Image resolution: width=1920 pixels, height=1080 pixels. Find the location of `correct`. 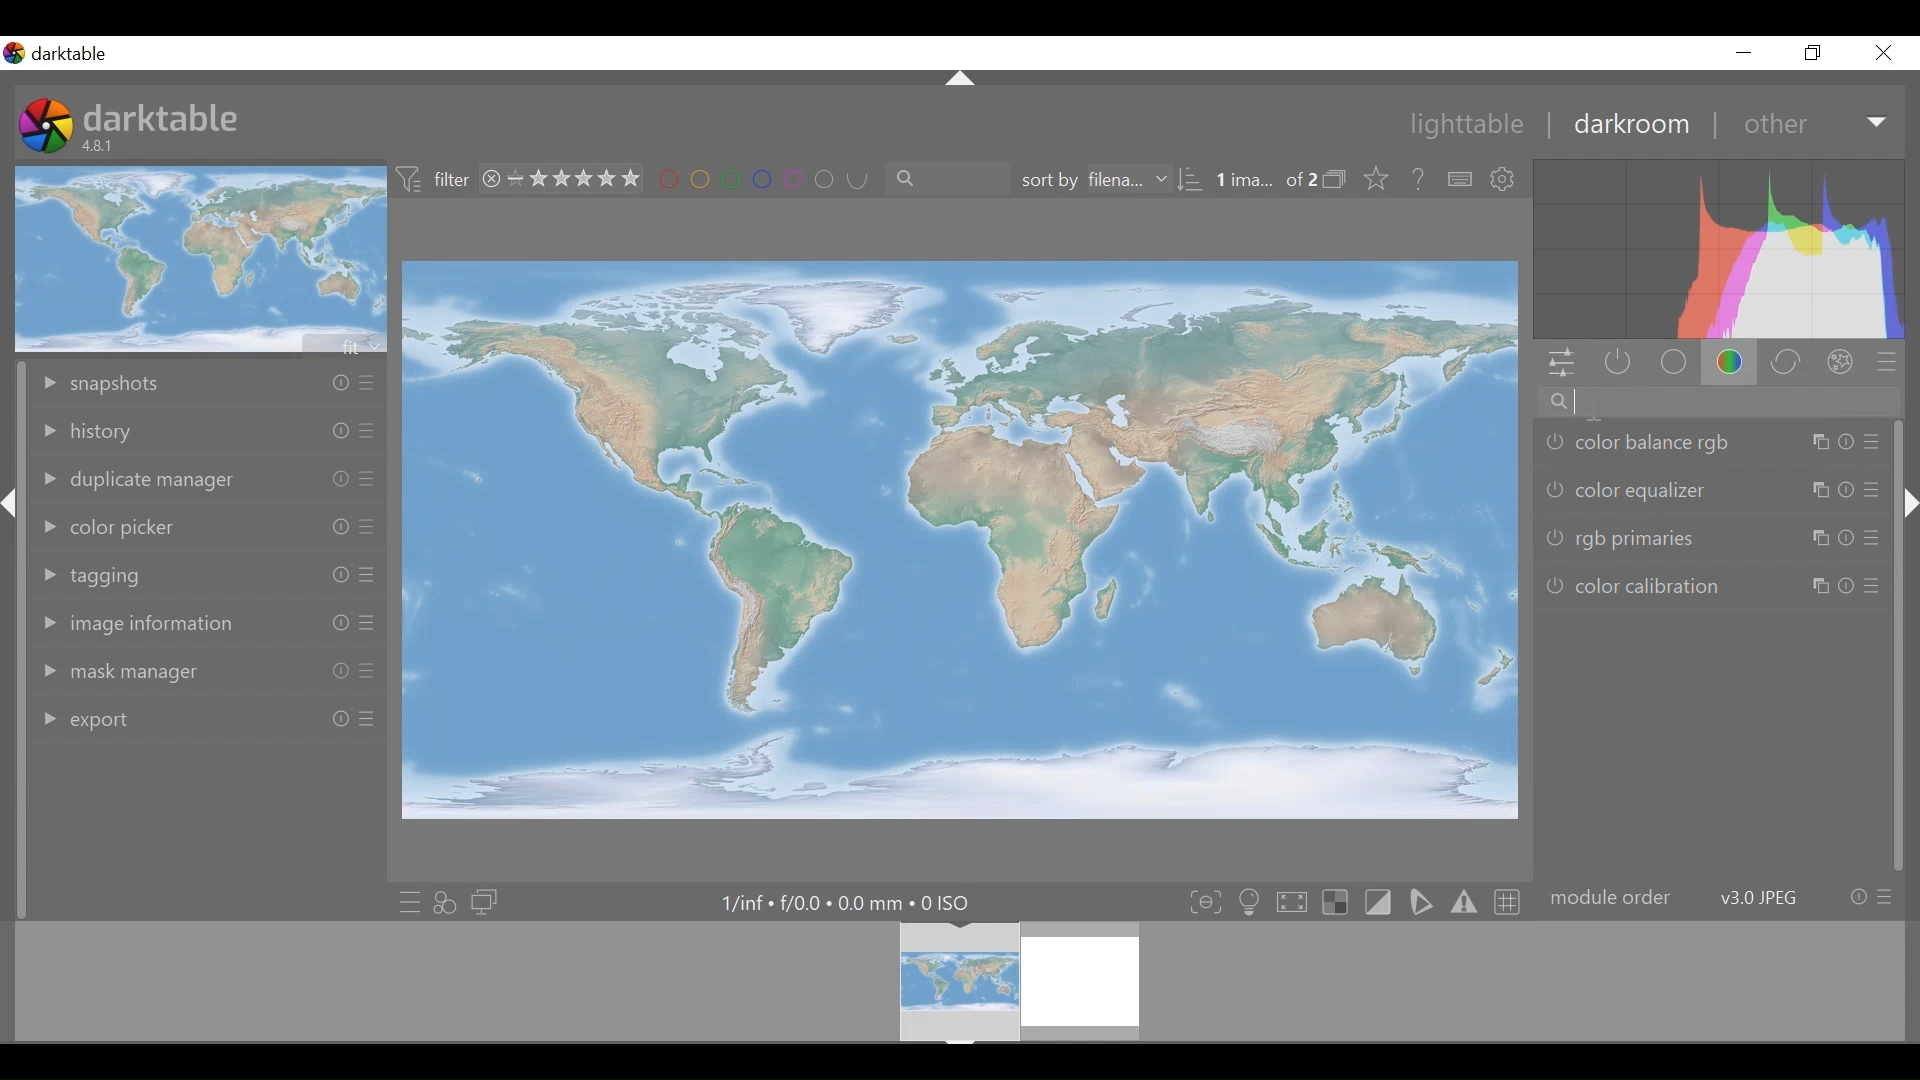

correct is located at coordinates (1785, 361).